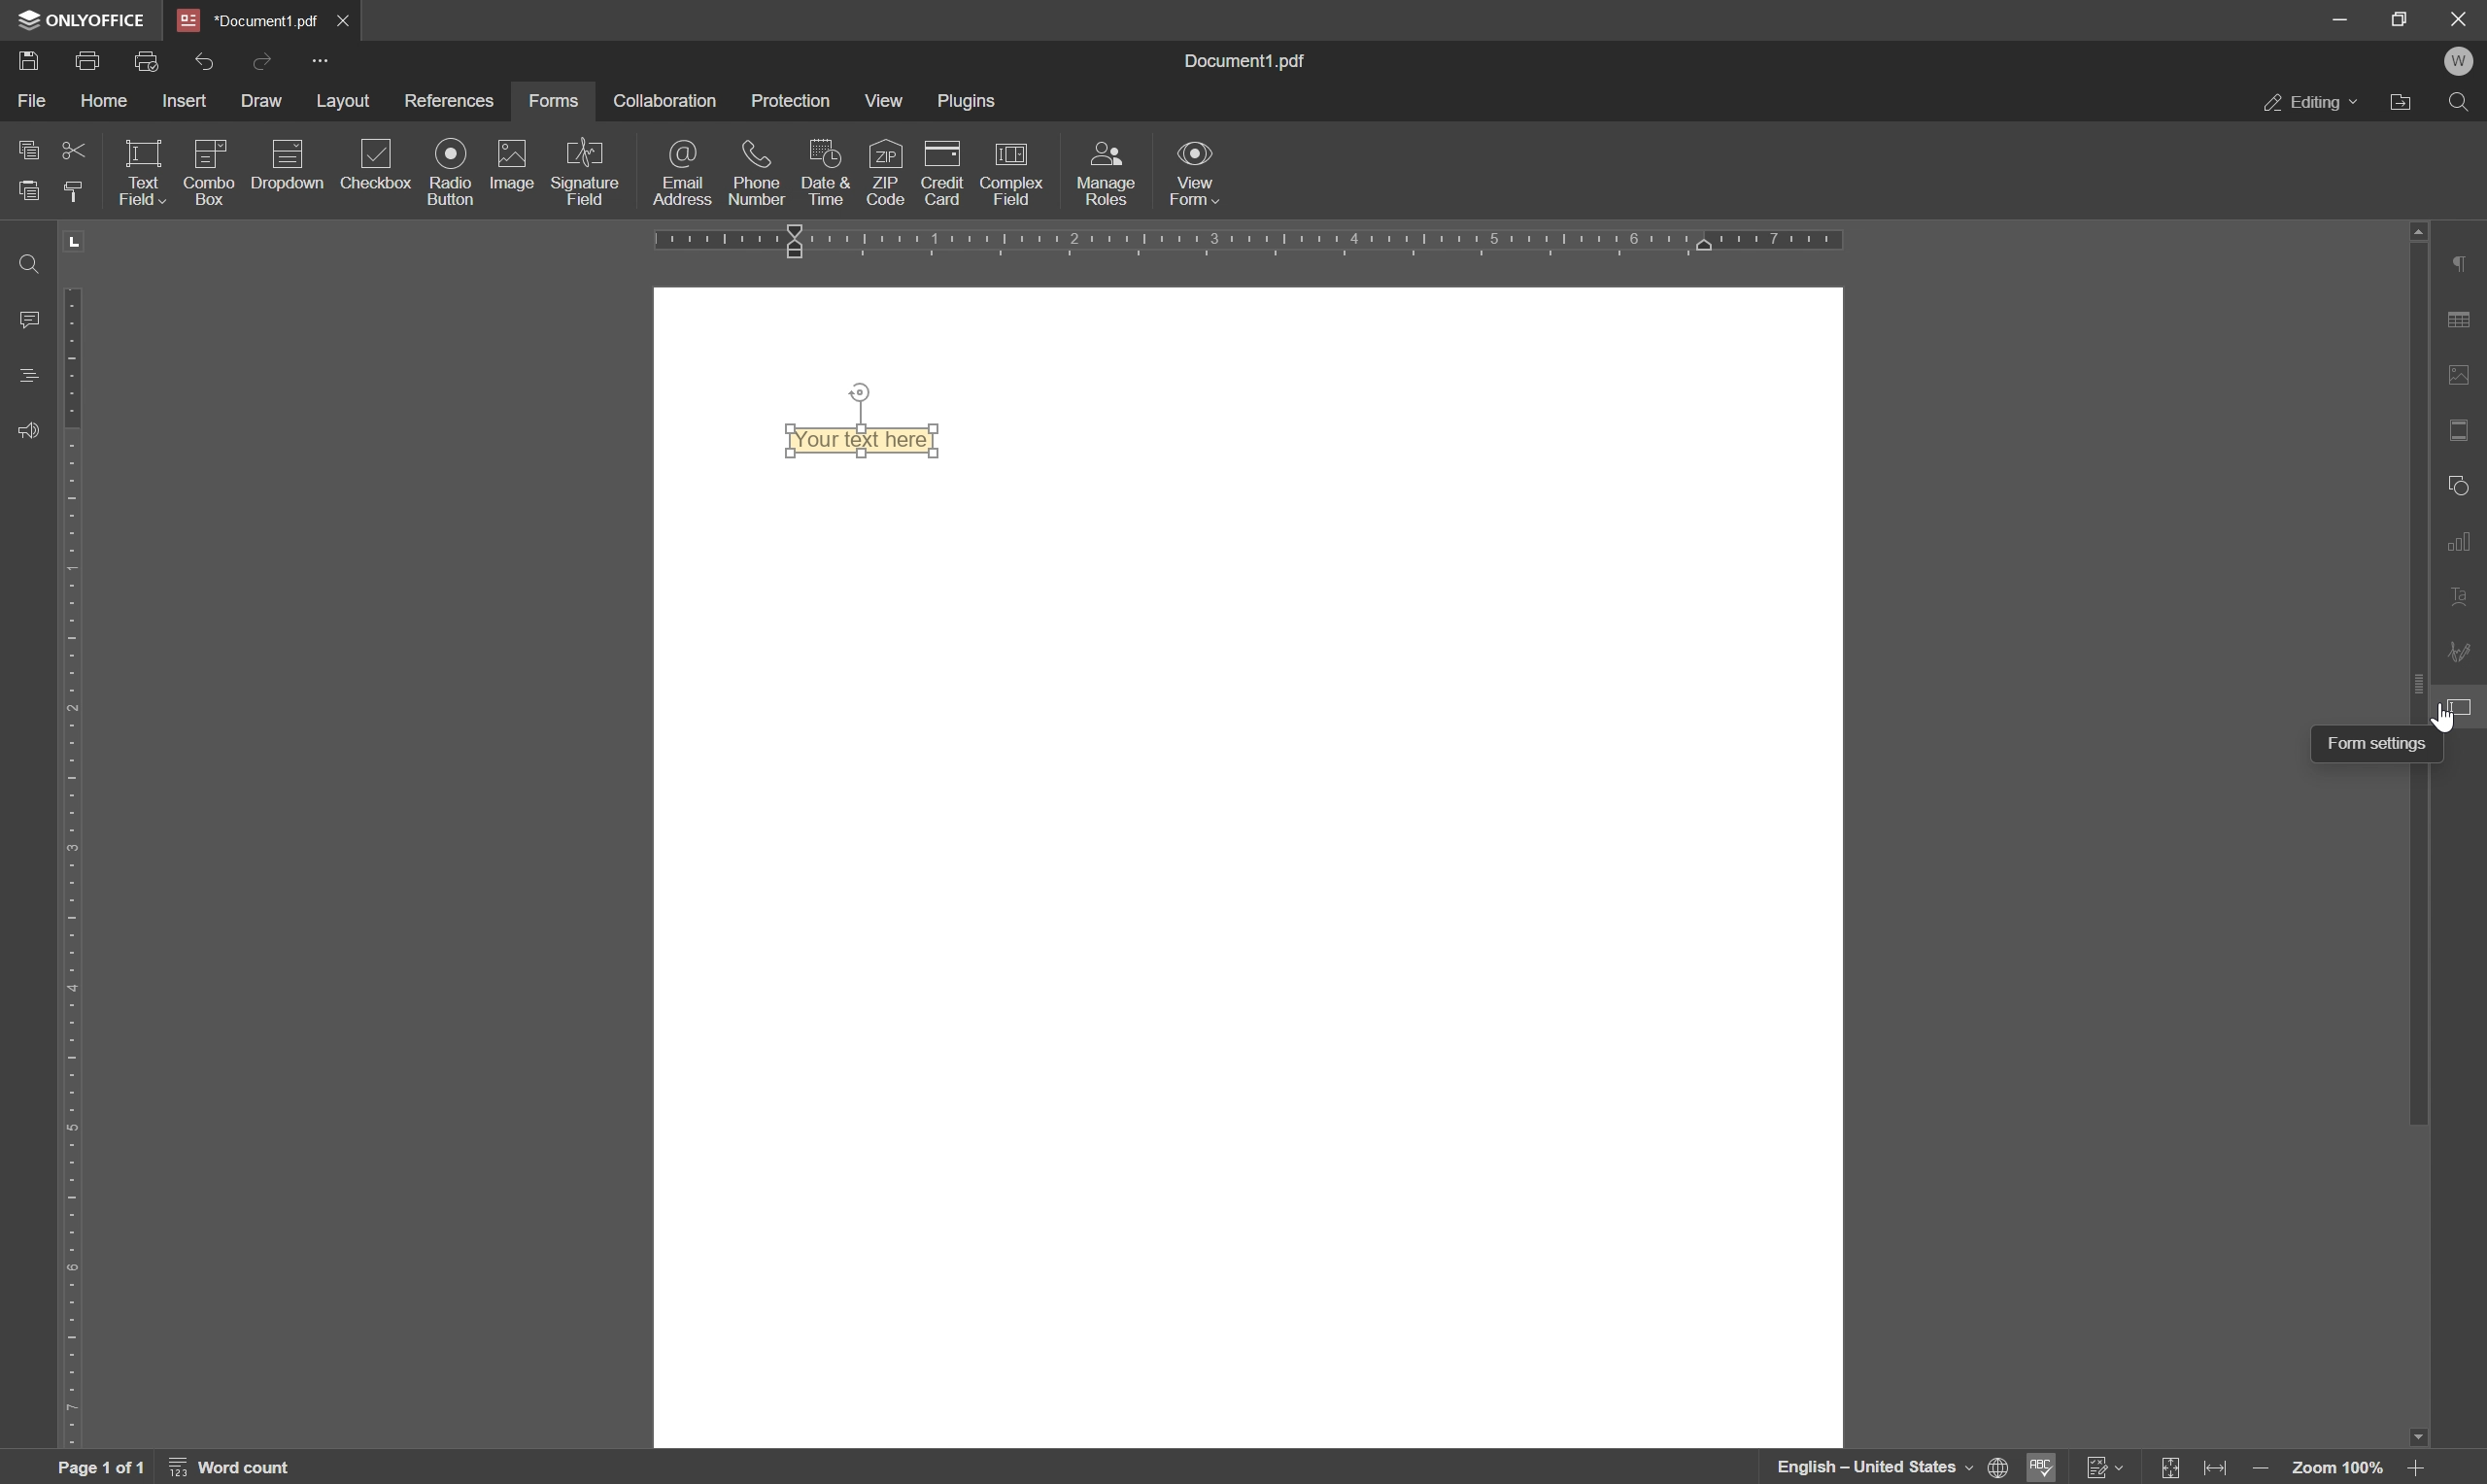 This screenshot has width=2487, height=1484. I want to click on table settings, so click(2464, 318).